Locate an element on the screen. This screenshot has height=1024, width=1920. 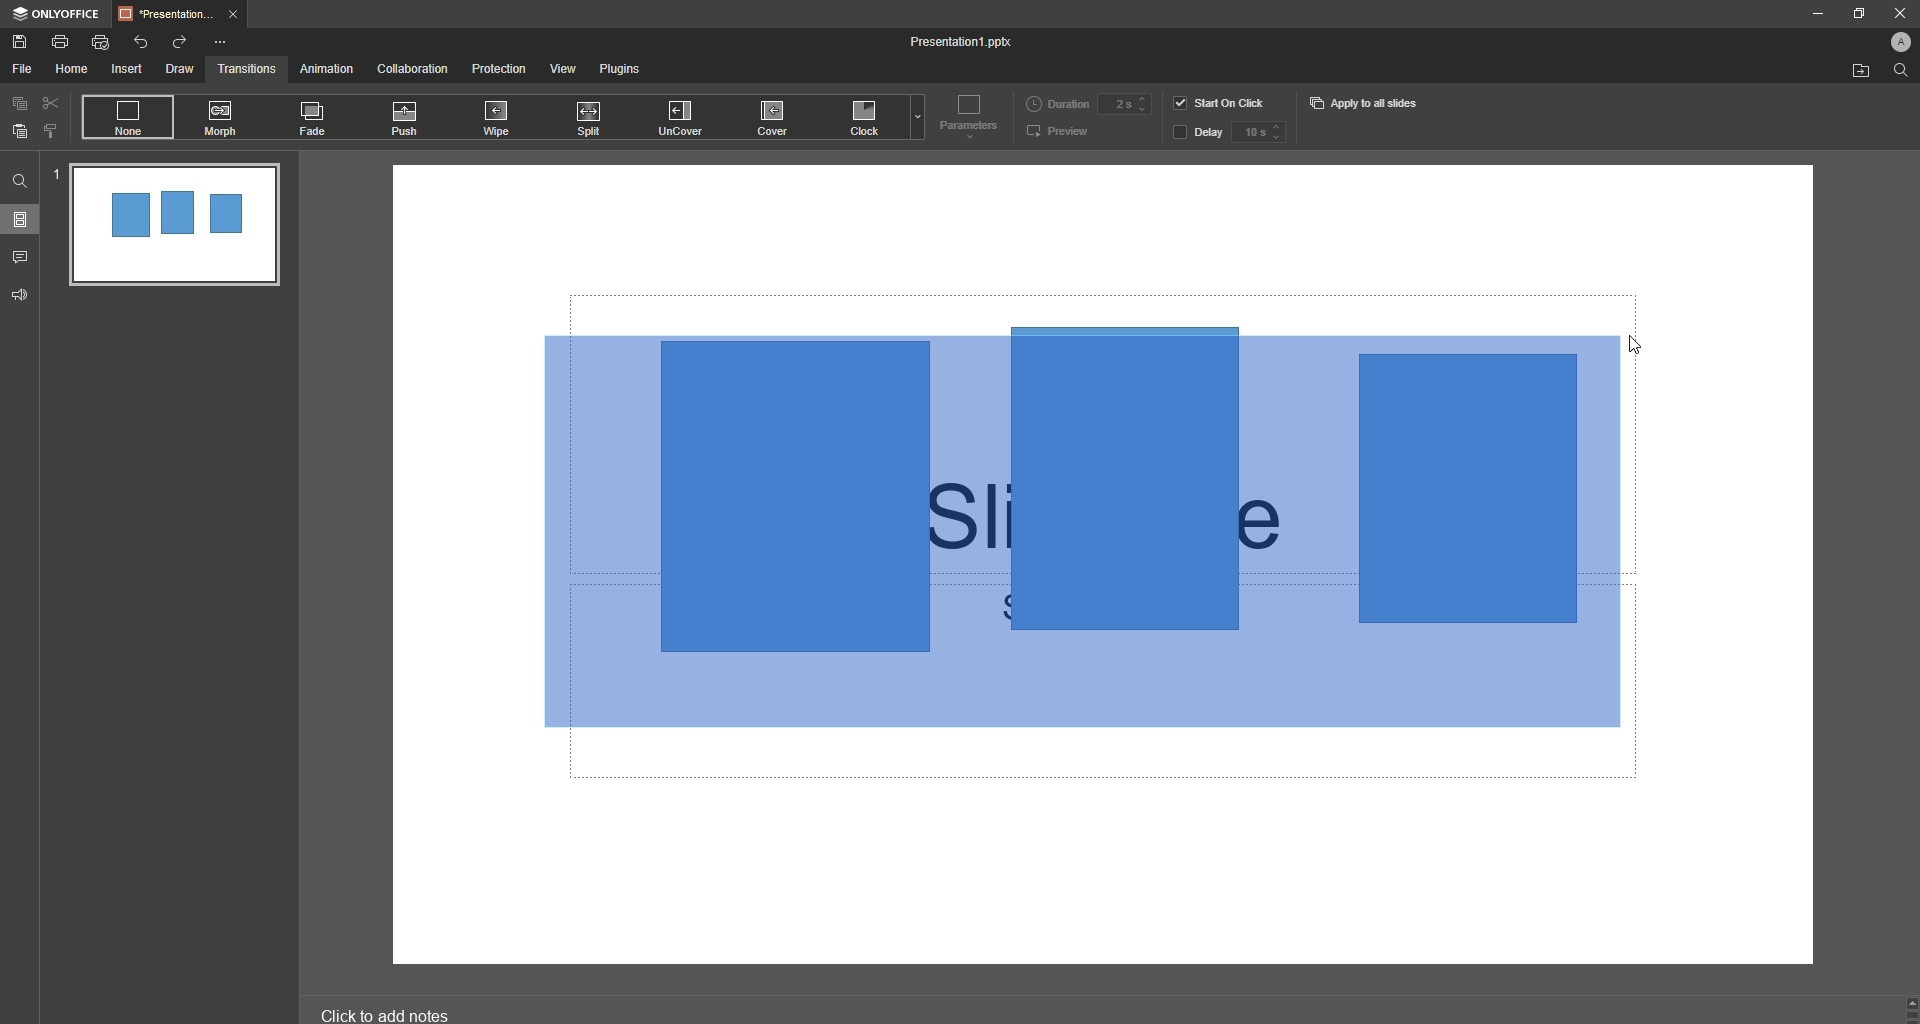
Presentation 1 is located at coordinates (964, 42).